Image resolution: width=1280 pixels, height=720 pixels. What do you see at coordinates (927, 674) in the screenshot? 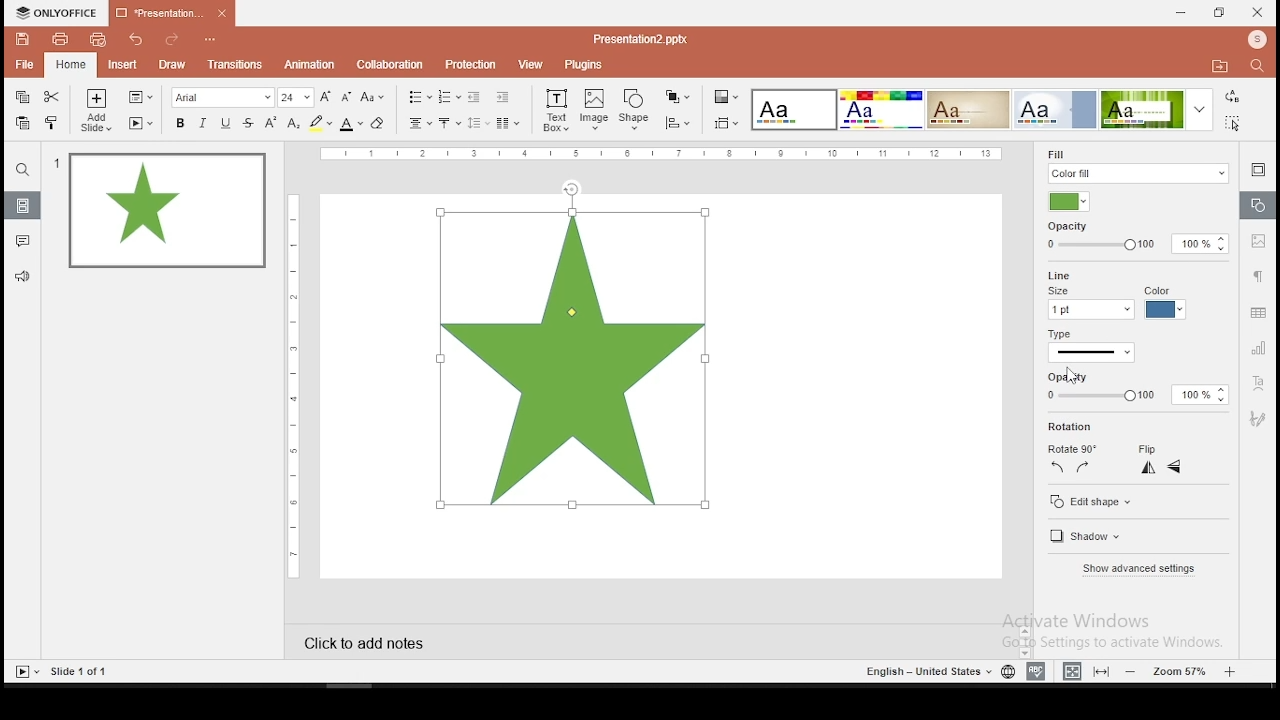
I see `english - united states` at bounding box center [927, 674].